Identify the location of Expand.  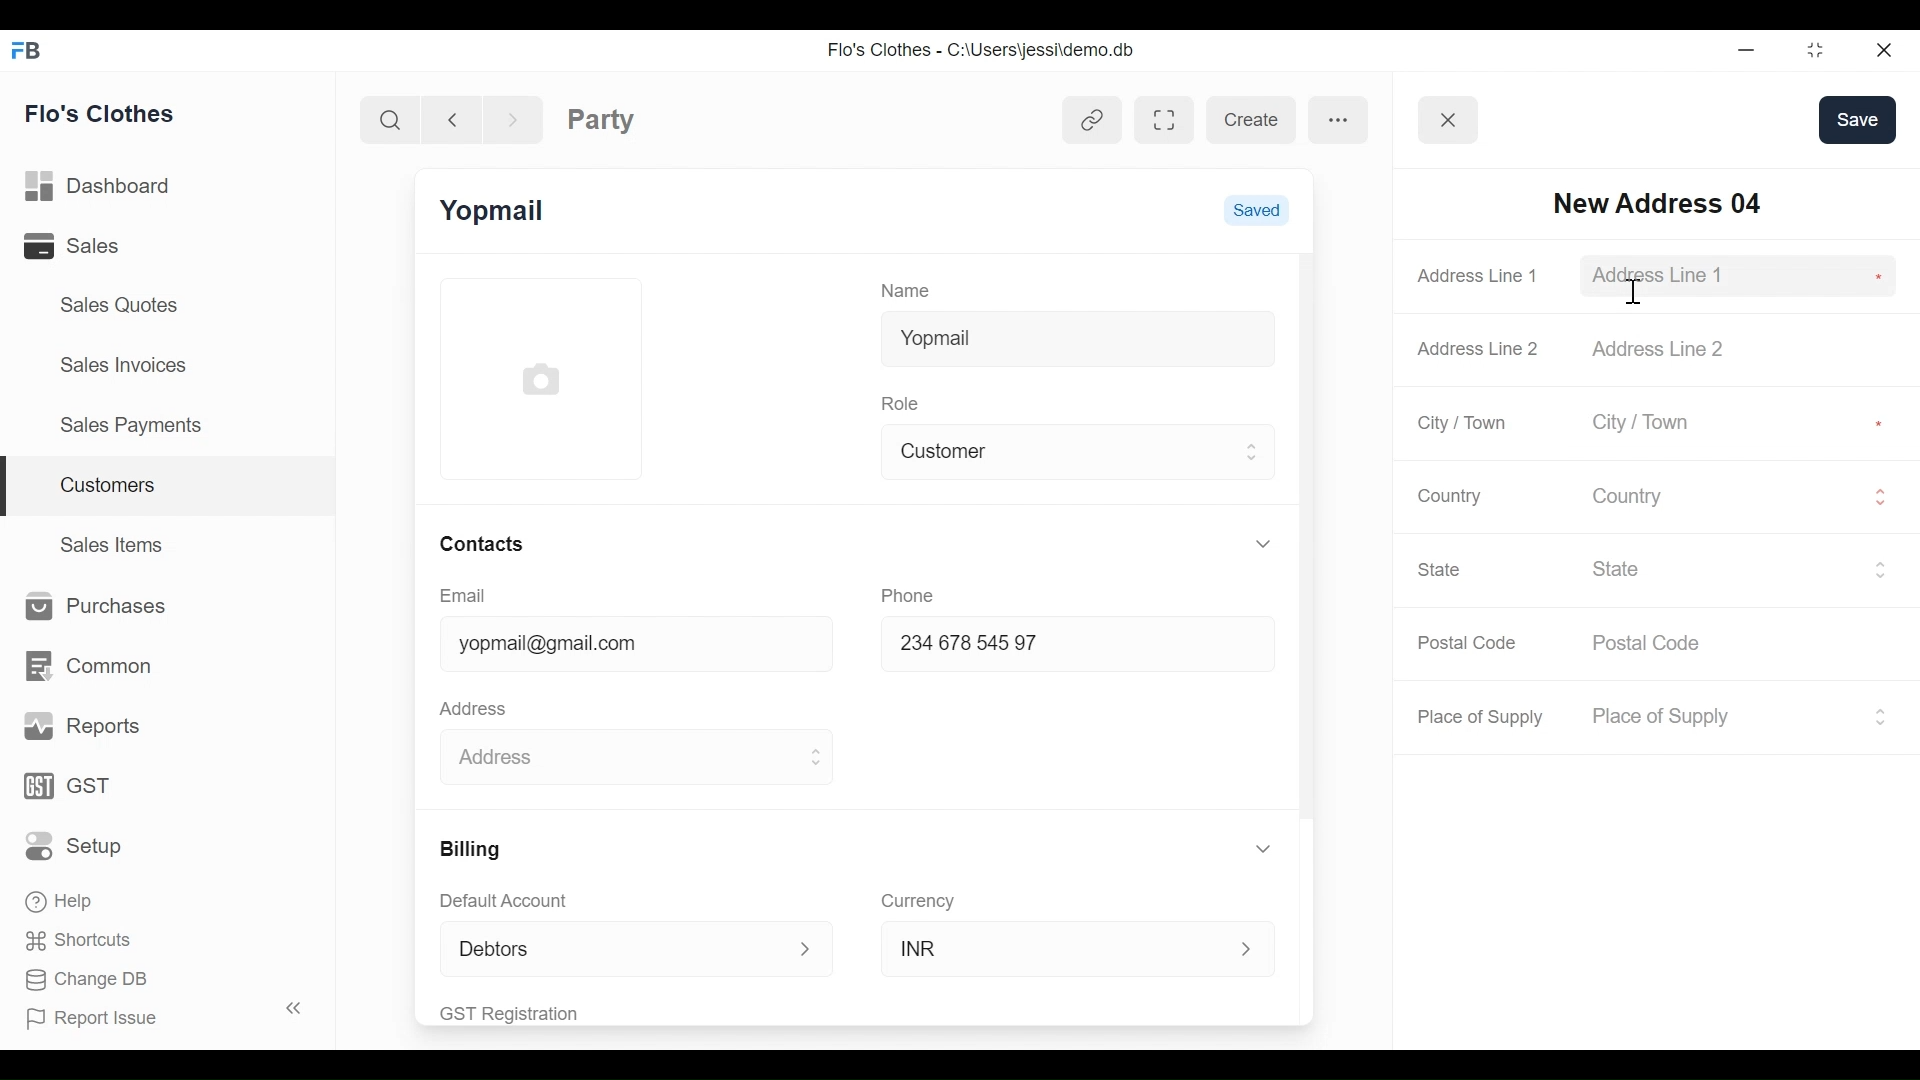
(807, 950).